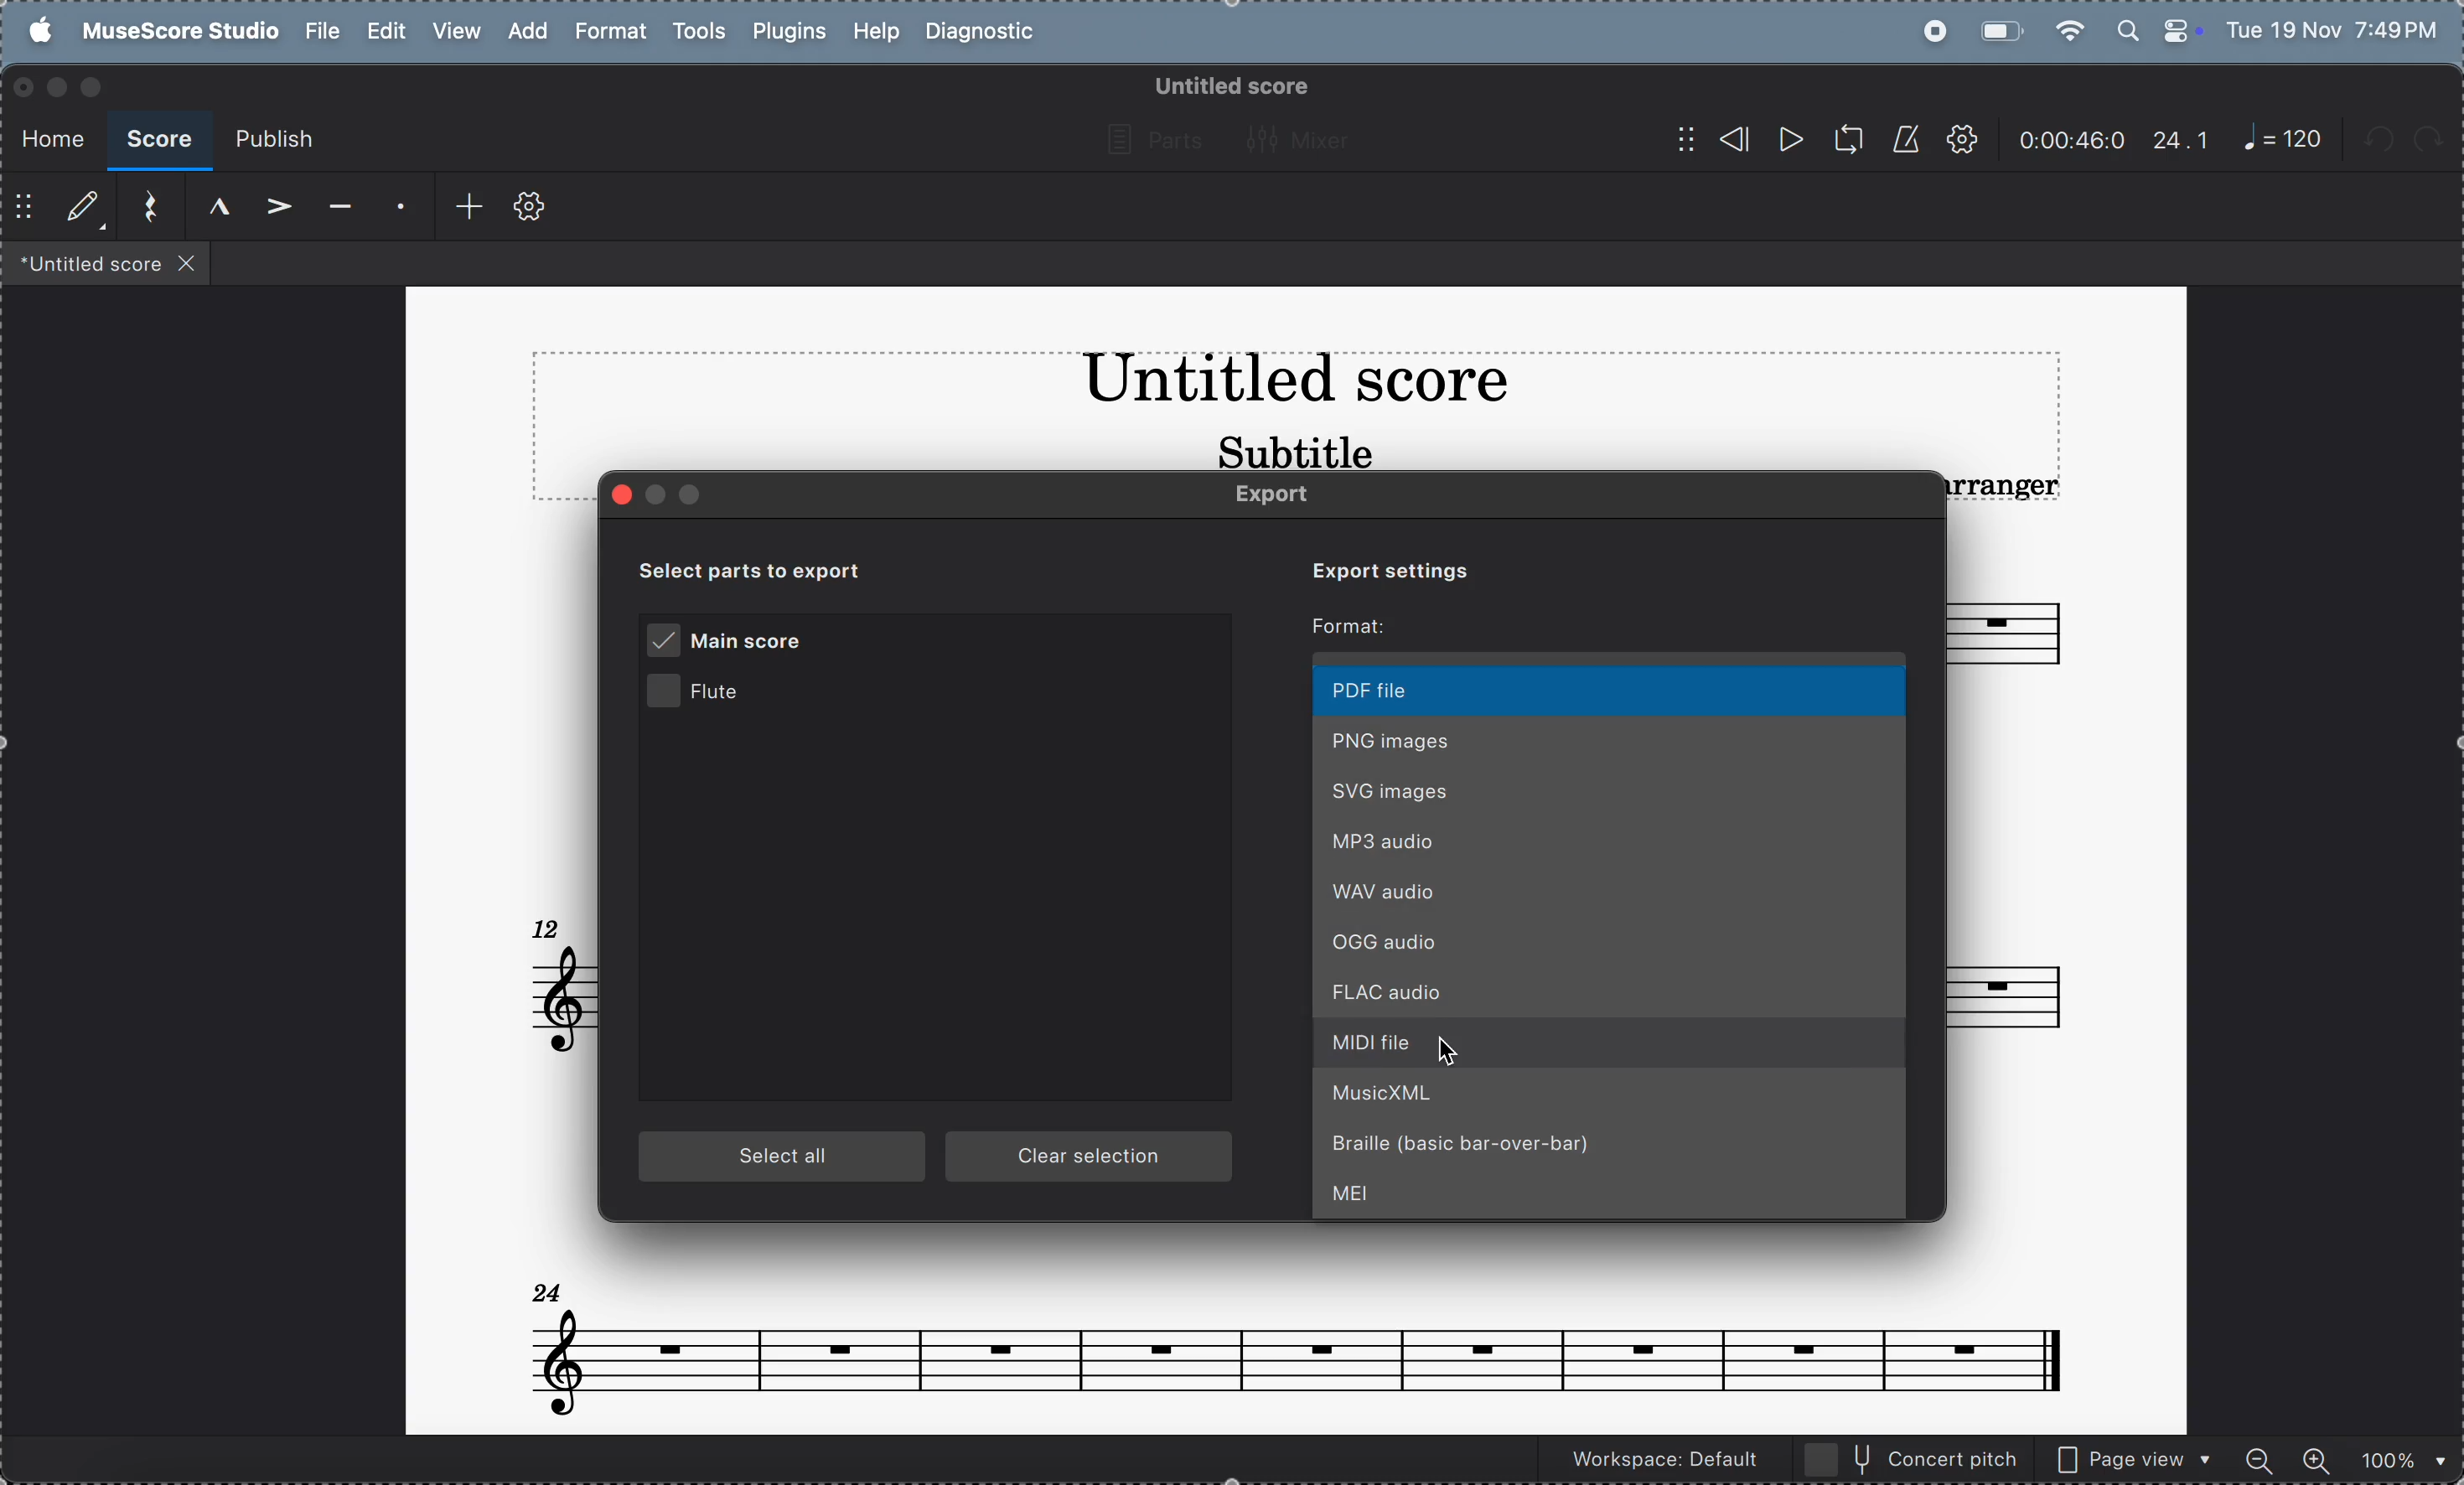 This screenshot has width=2464, height=1485. I want to click on maximize, so click(96, 87).